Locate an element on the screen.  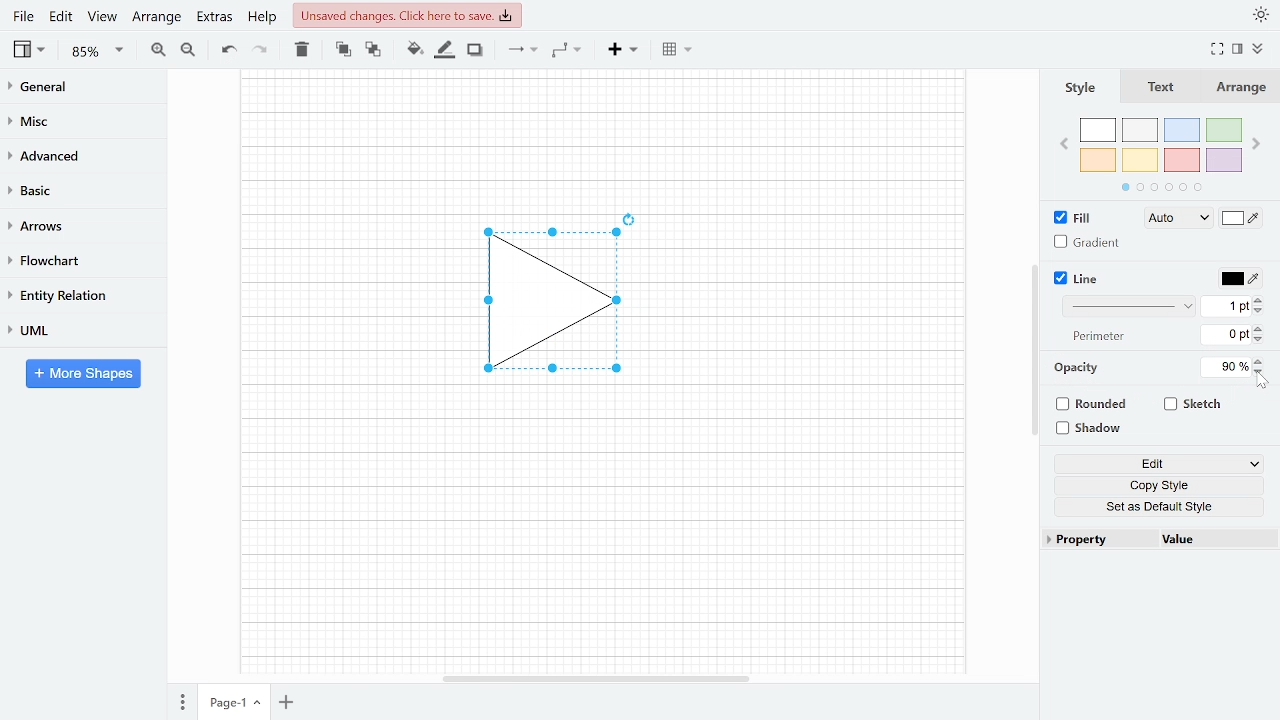
Delete is located at coordinates (300, 49).